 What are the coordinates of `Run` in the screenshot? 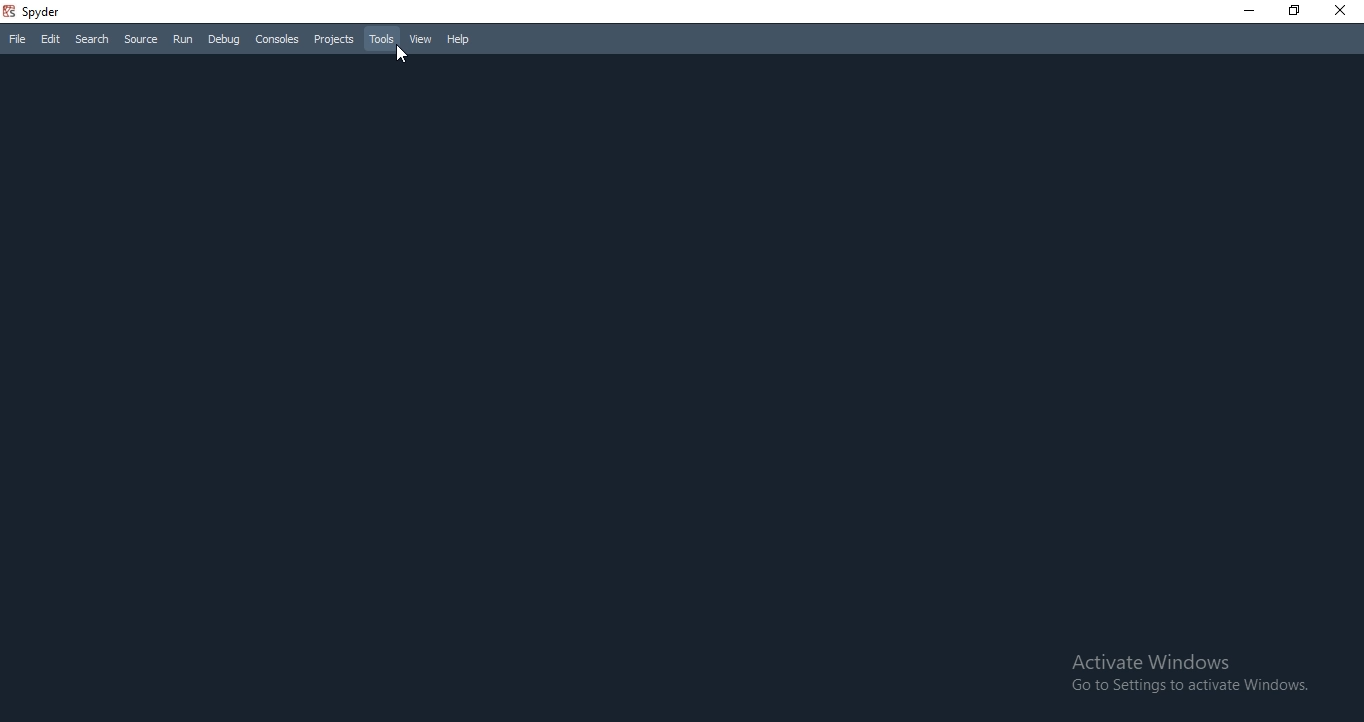 It's located at (183, 41).